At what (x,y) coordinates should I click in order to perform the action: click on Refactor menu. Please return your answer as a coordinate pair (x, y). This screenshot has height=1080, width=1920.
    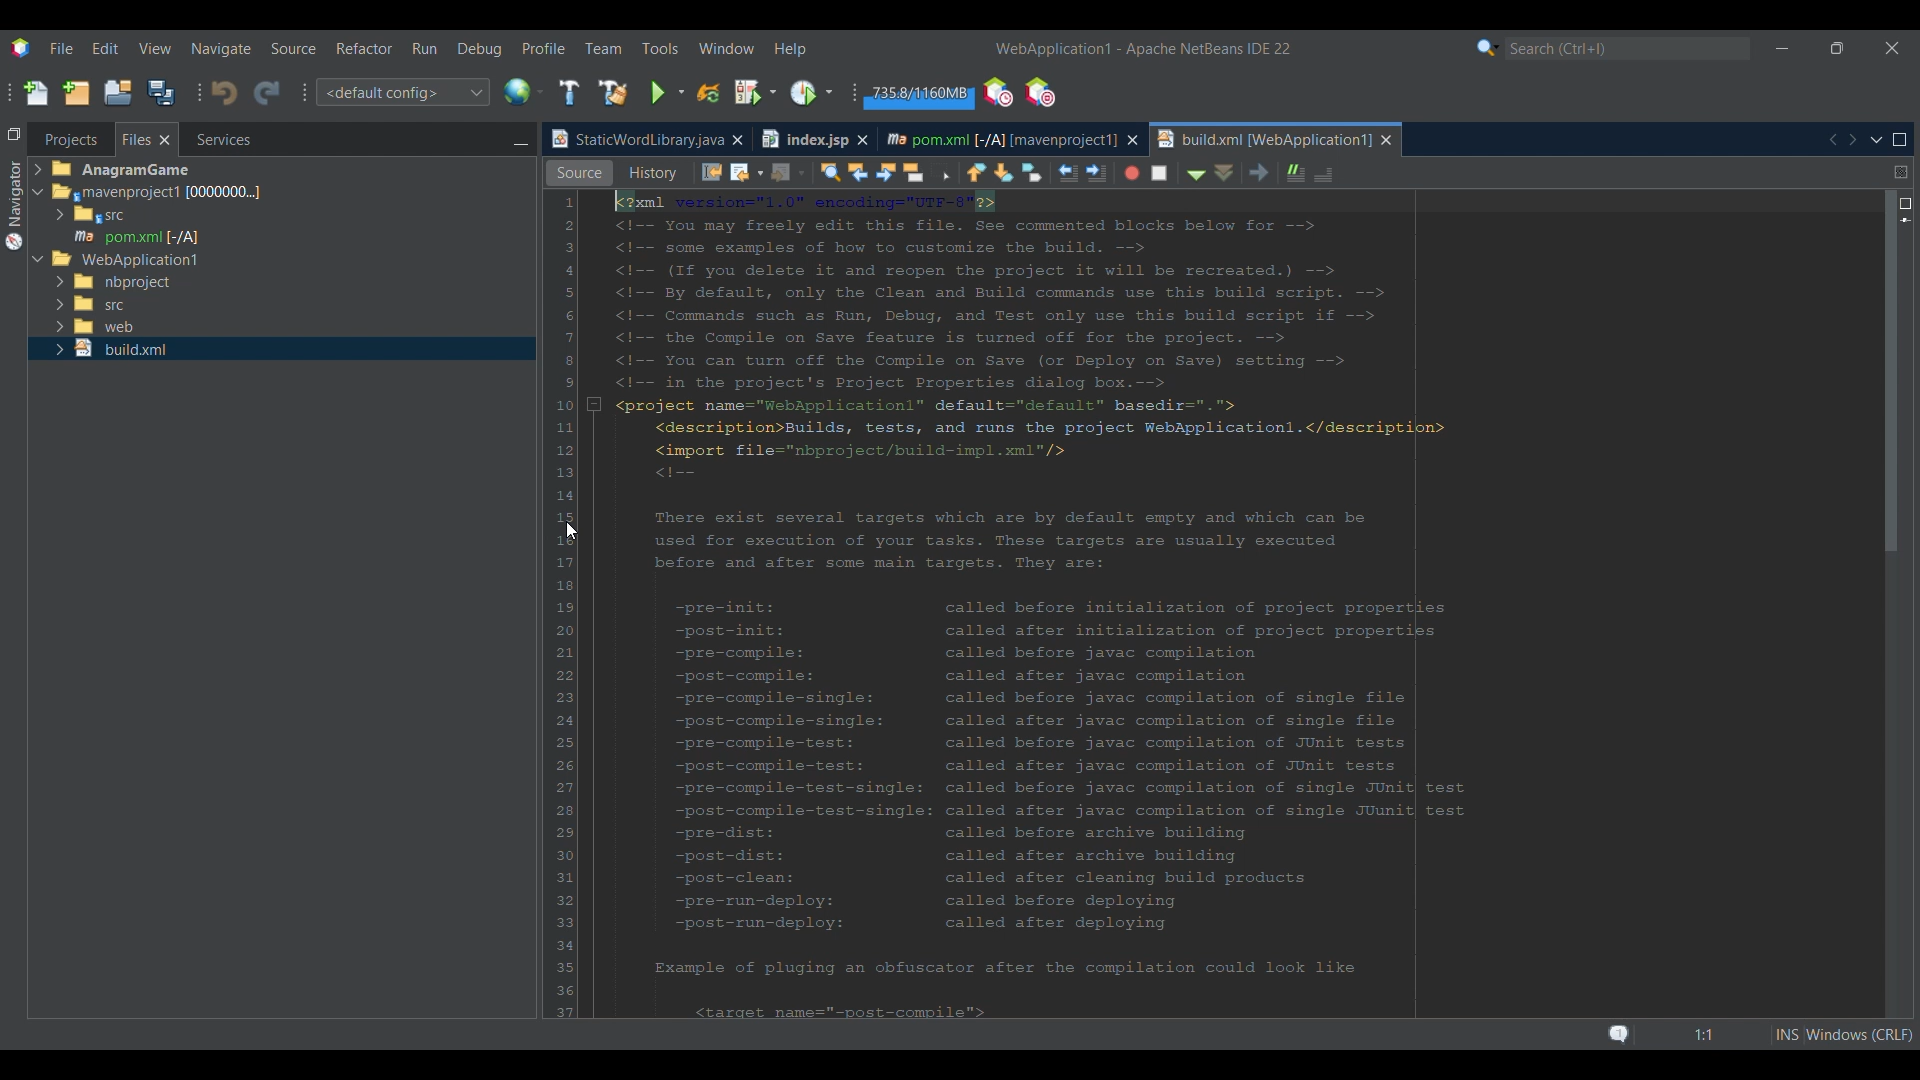
    Looking at the image, I should click on (363, 48).